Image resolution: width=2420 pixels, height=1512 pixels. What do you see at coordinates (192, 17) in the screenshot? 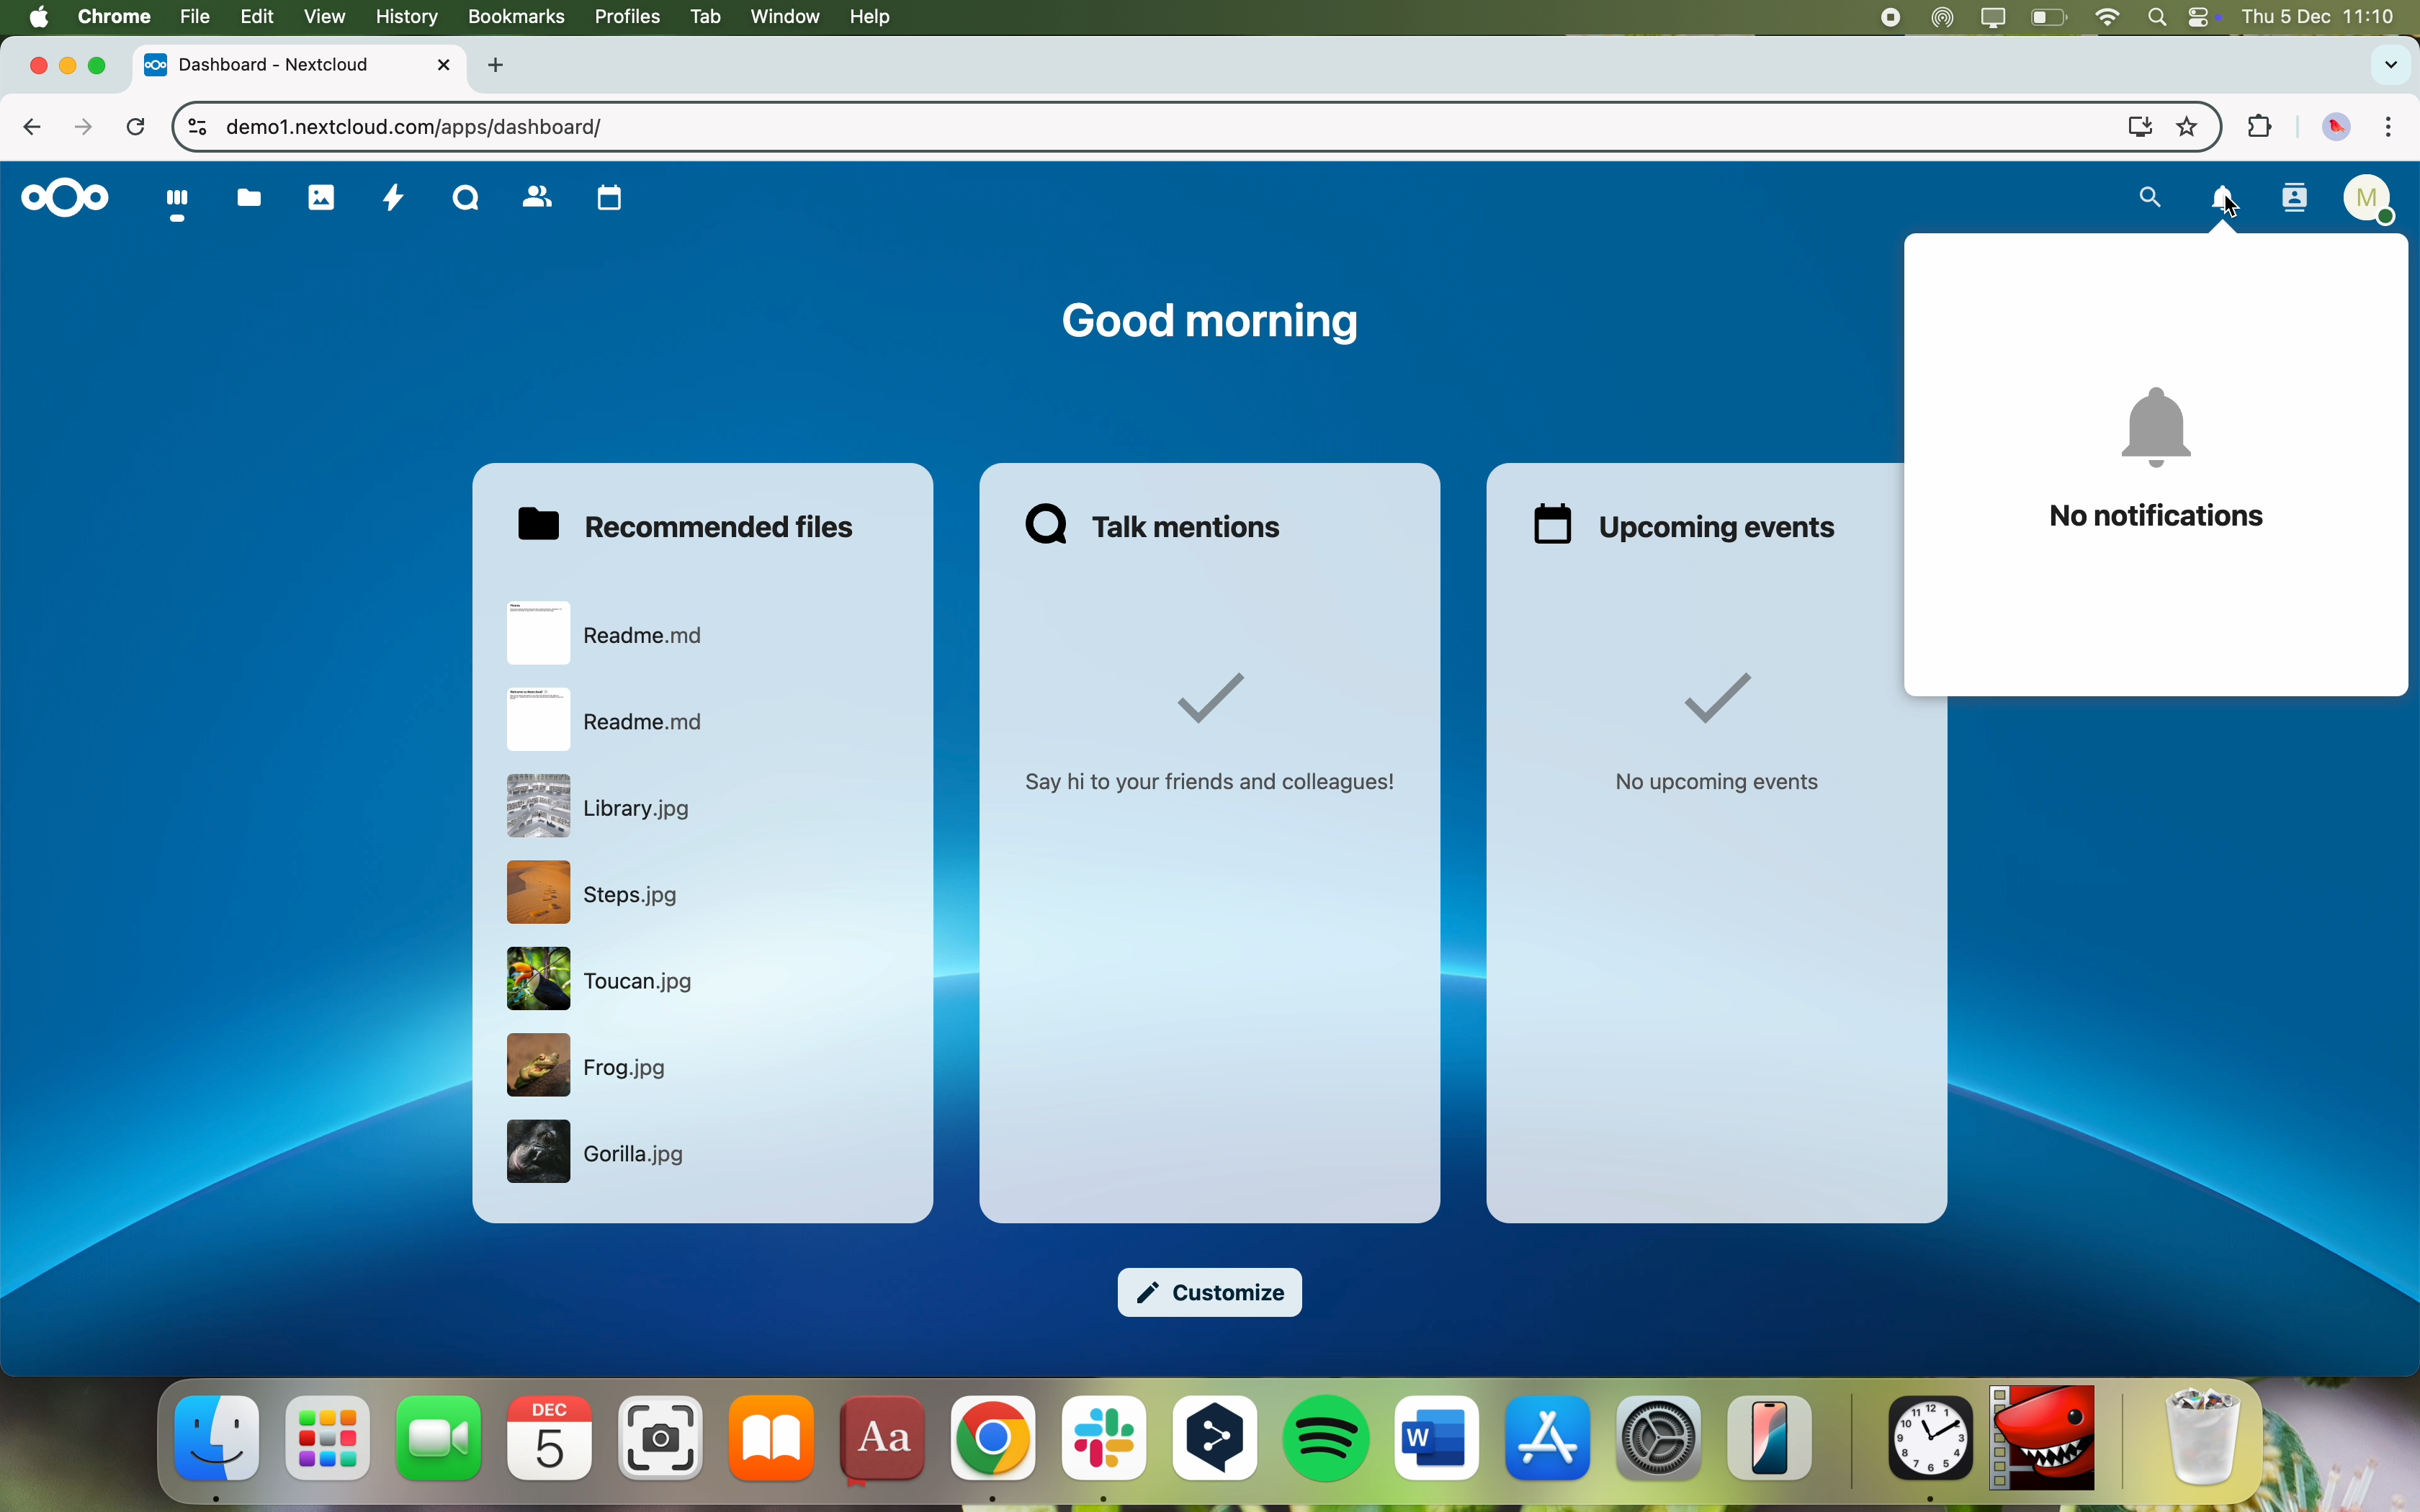
I see `file` at bounding box center [192, 17].